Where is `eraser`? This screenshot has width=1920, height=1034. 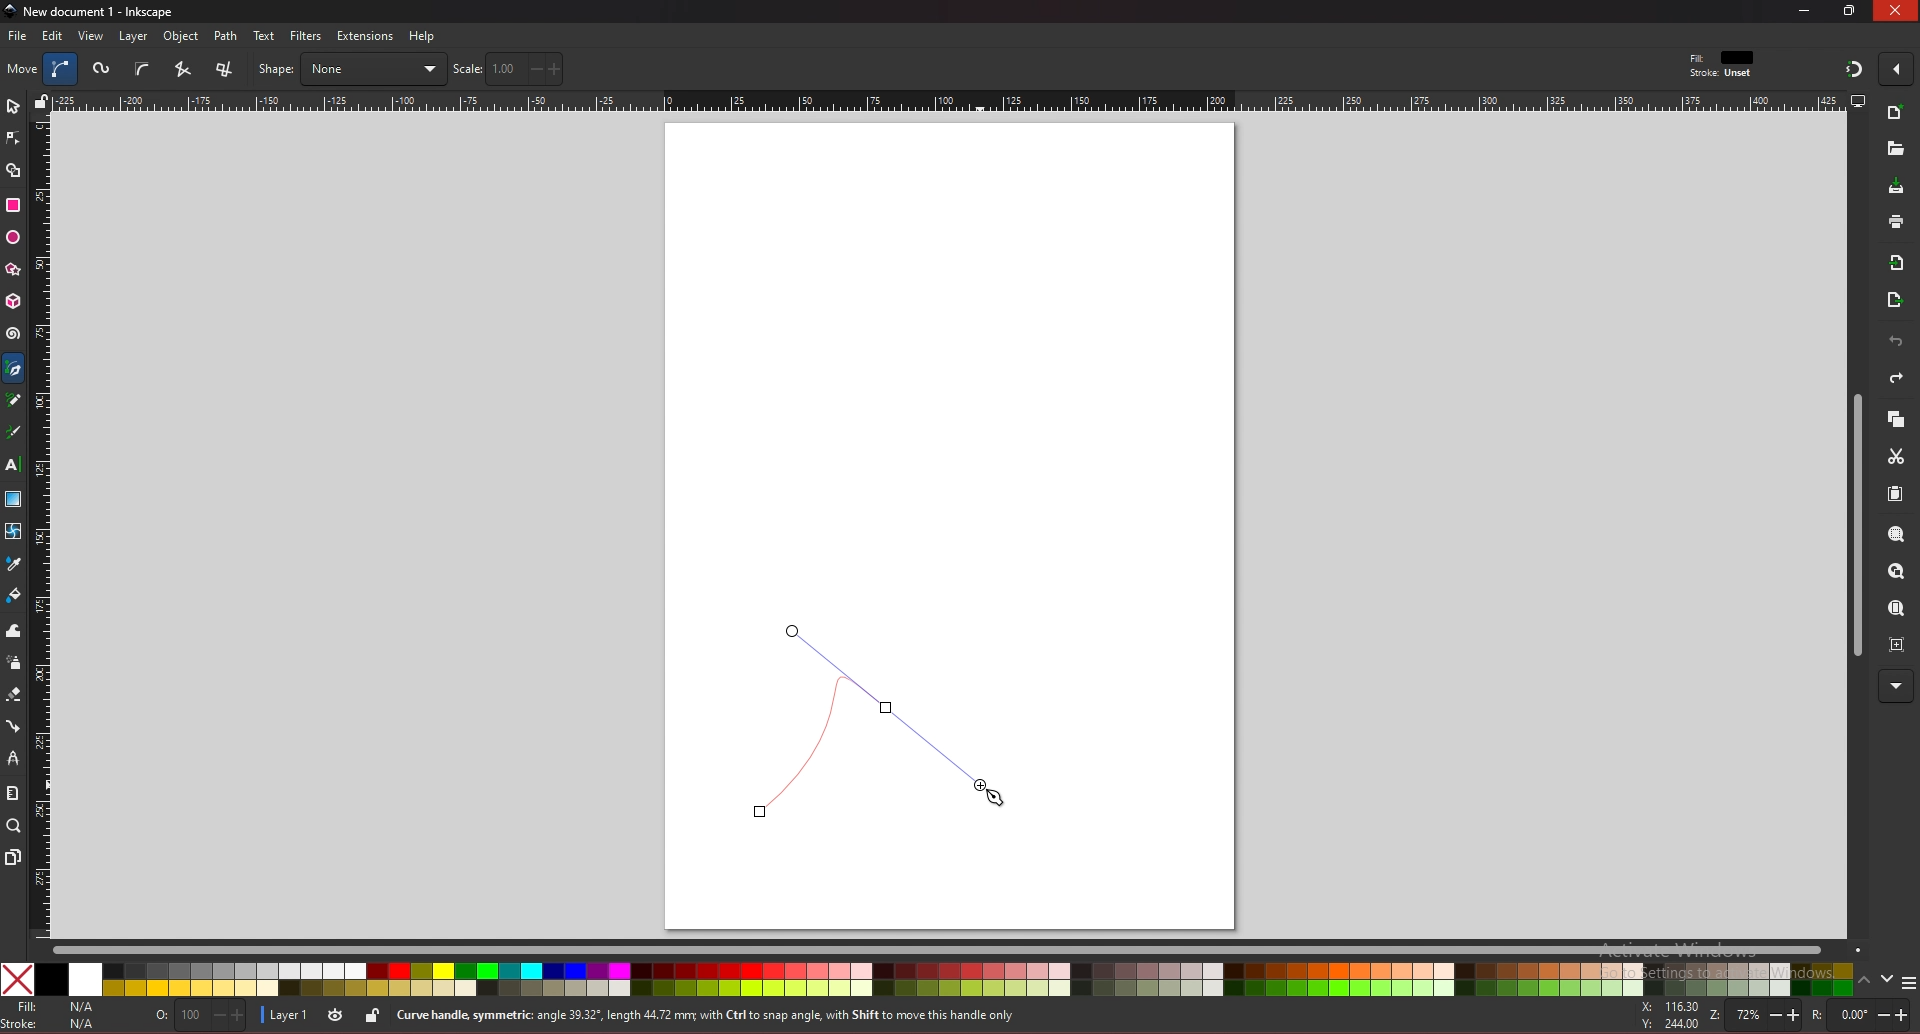
eraser is located at coordinates (13, 695).